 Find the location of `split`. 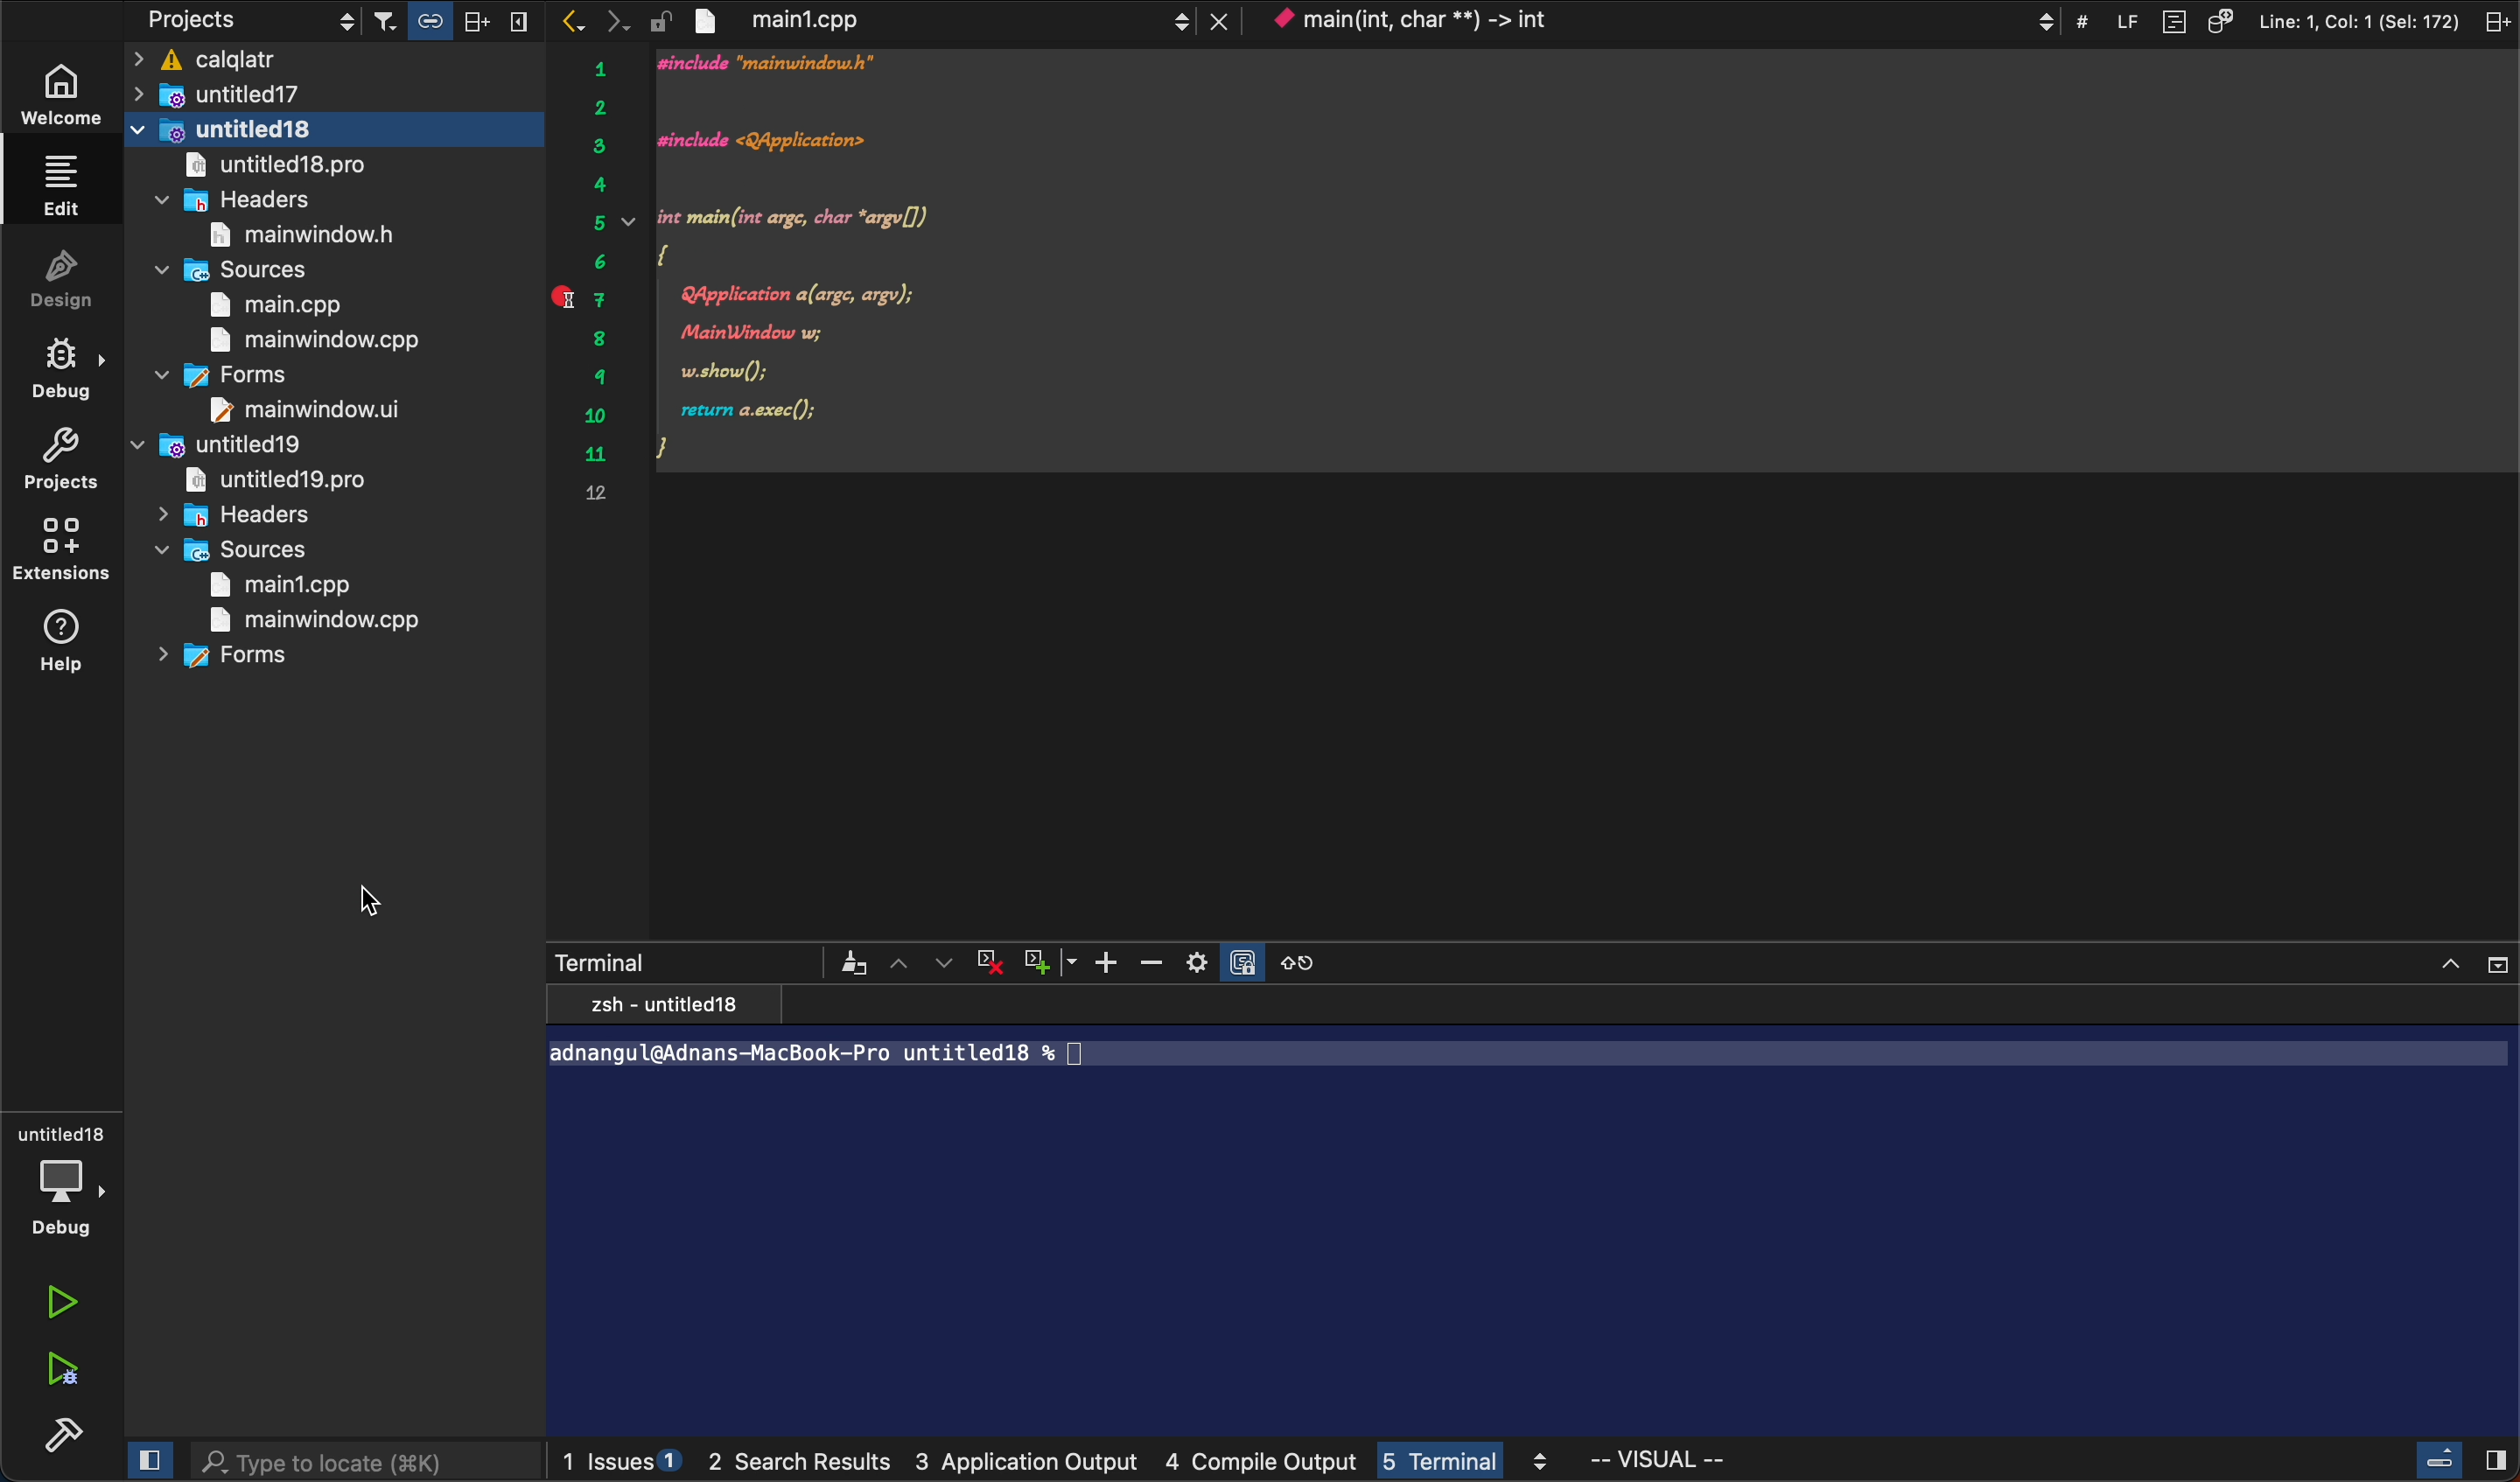

split is located at coordinates (2495, 21).